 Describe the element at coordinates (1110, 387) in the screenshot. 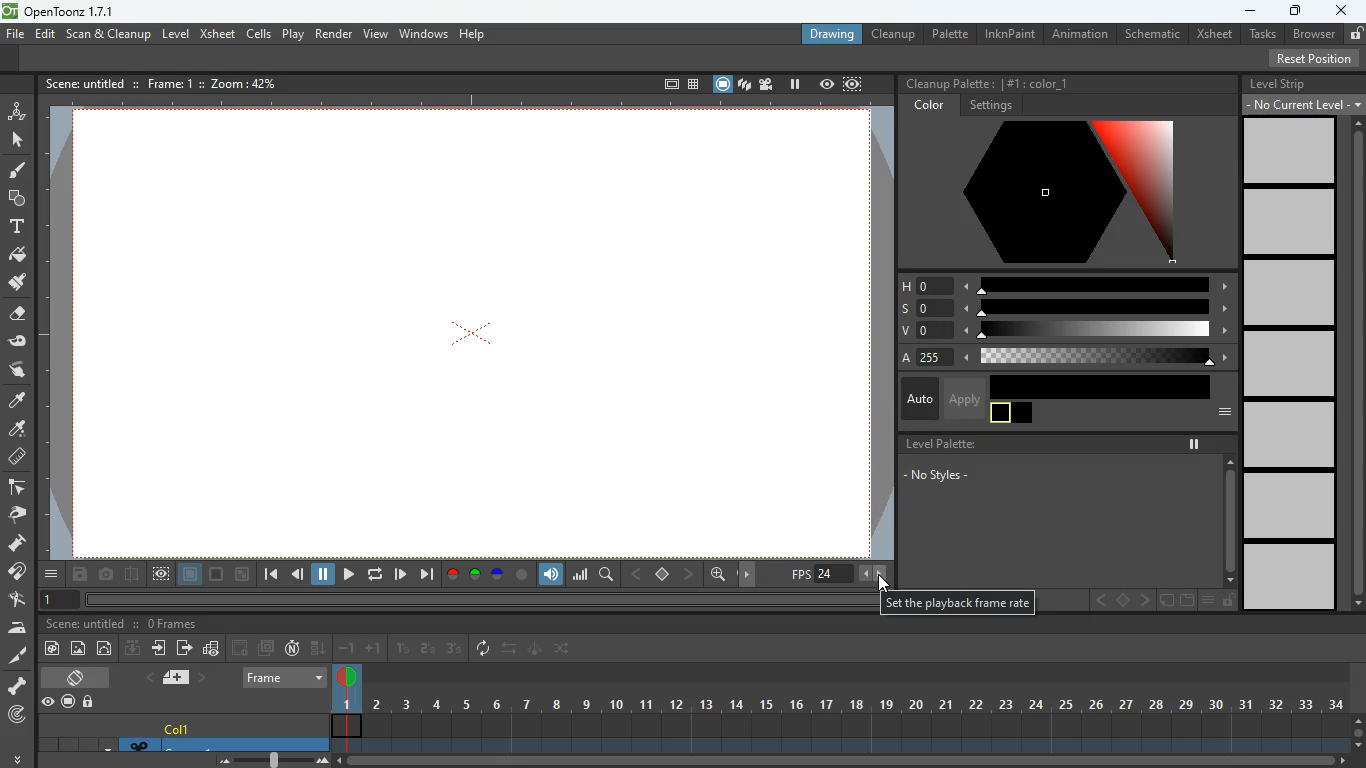

I see `color` at that location.